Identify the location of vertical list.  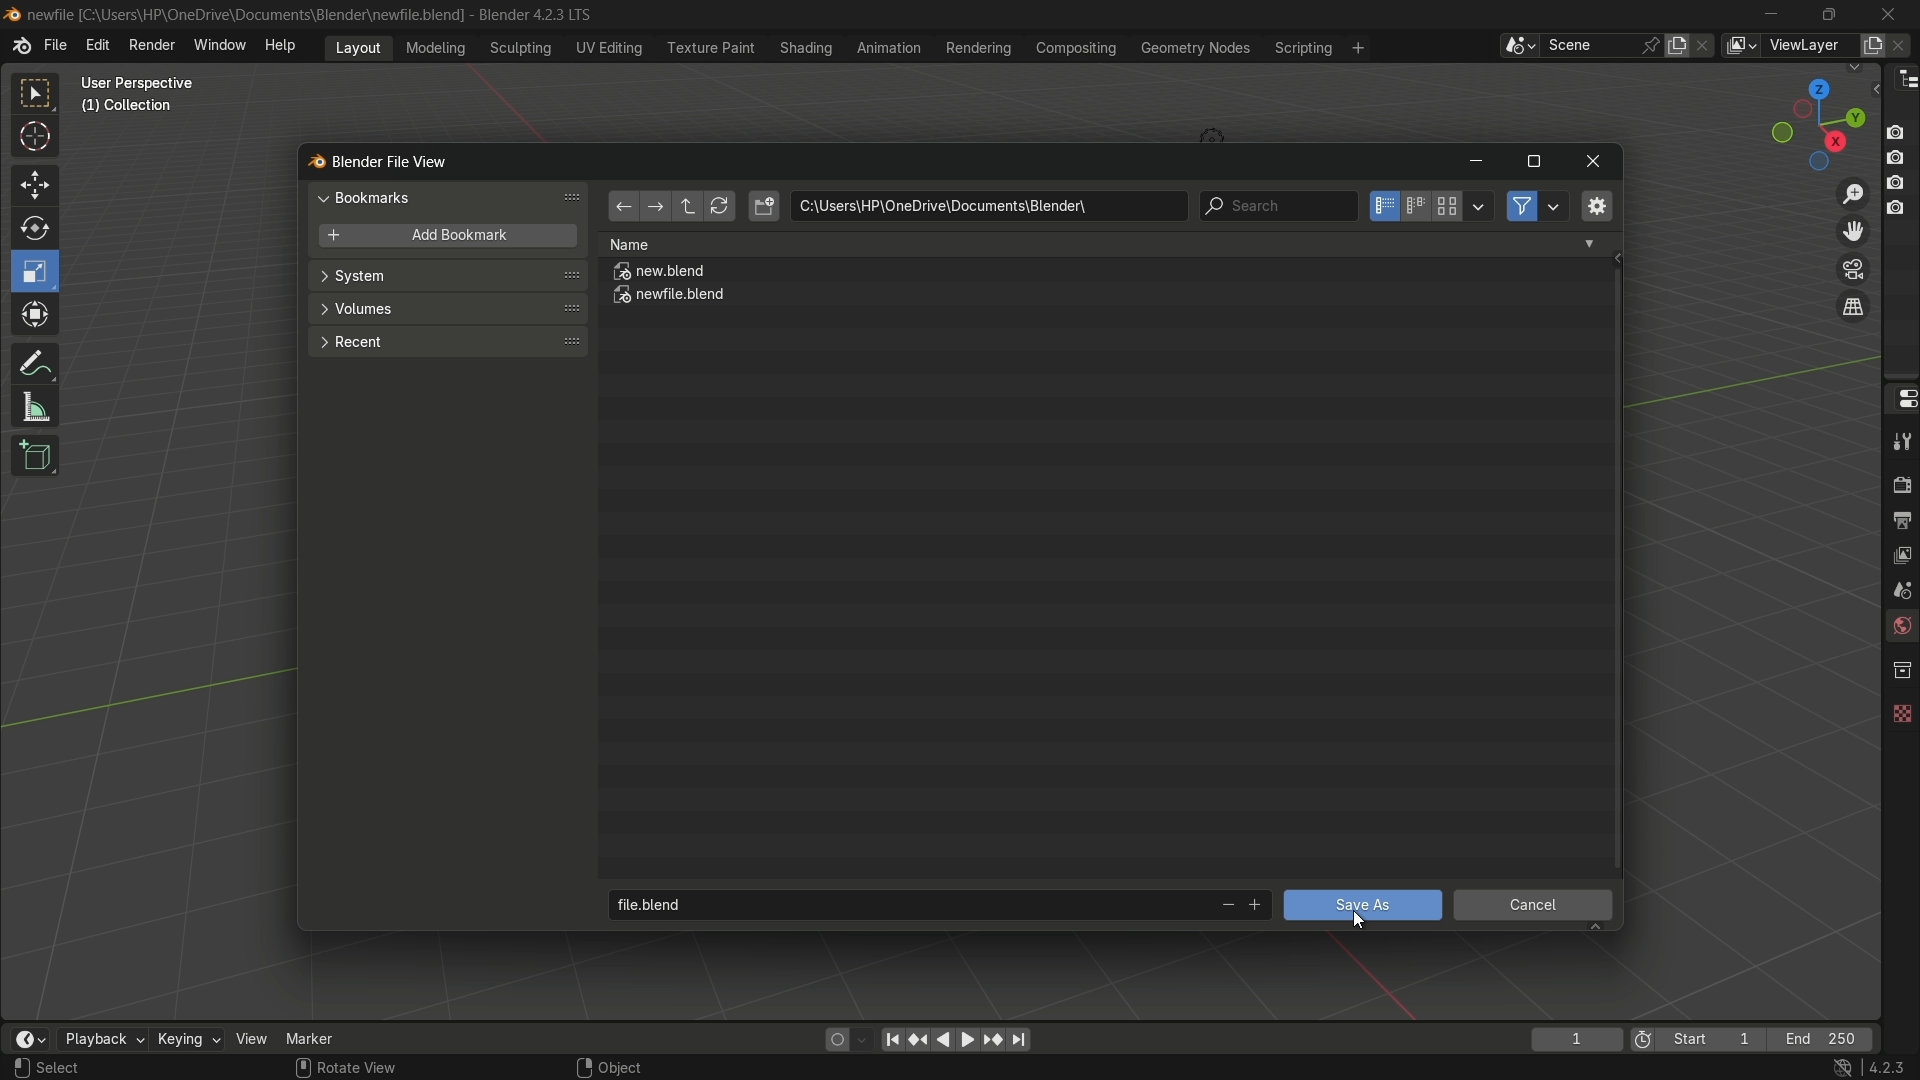
(1382, 206).